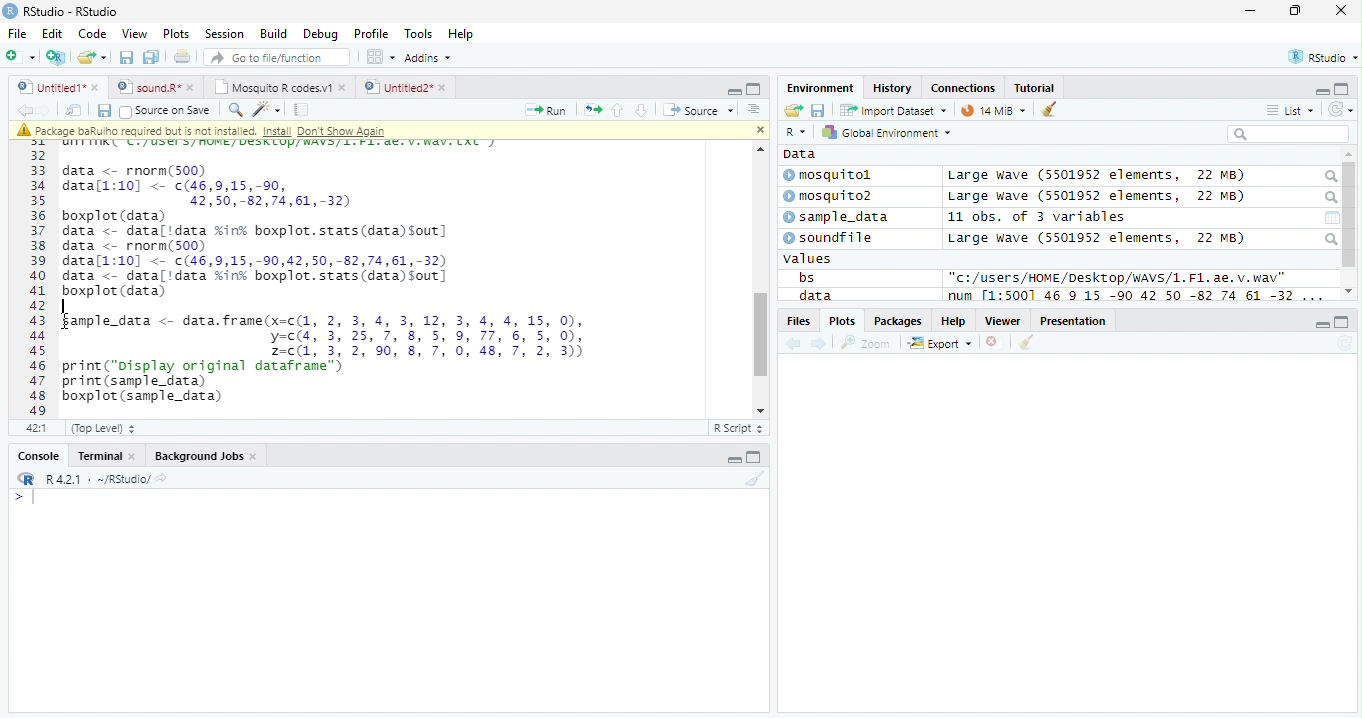  I want to click on Terminal, so click(104, 456).